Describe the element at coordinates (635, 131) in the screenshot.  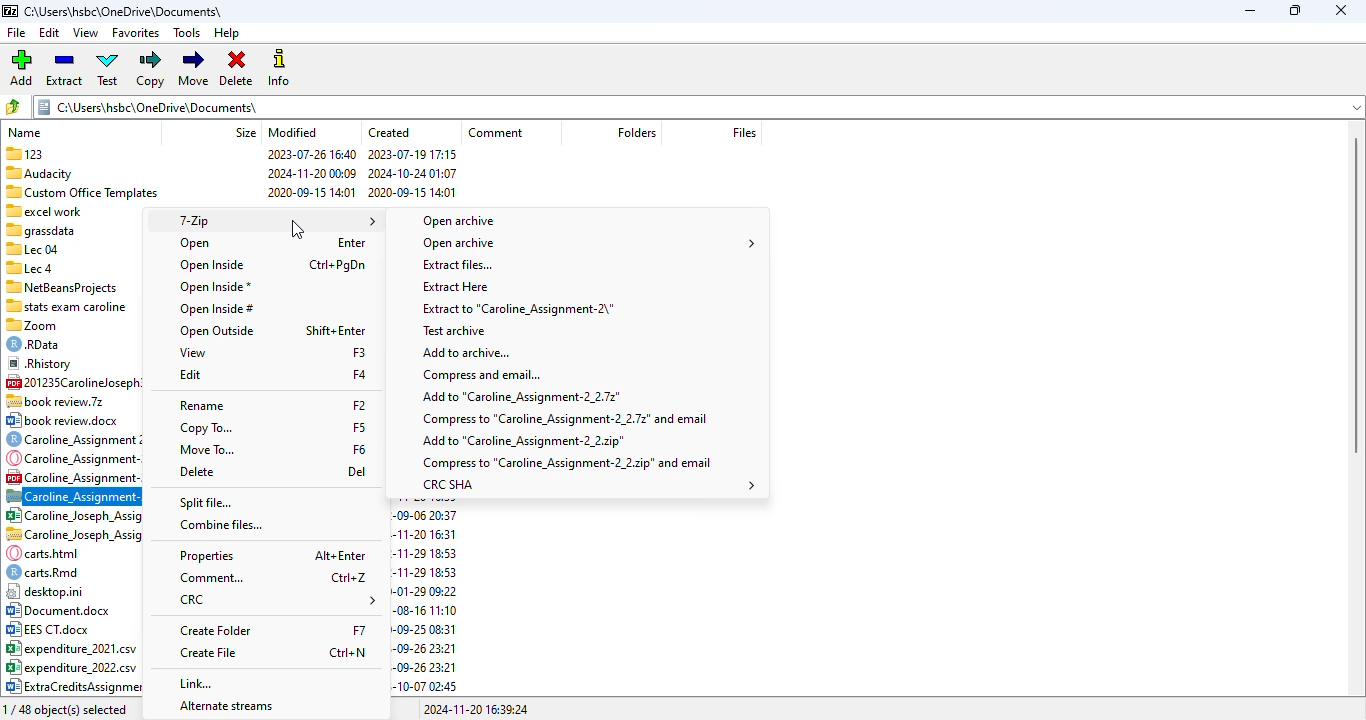
I see `folders` at that location.